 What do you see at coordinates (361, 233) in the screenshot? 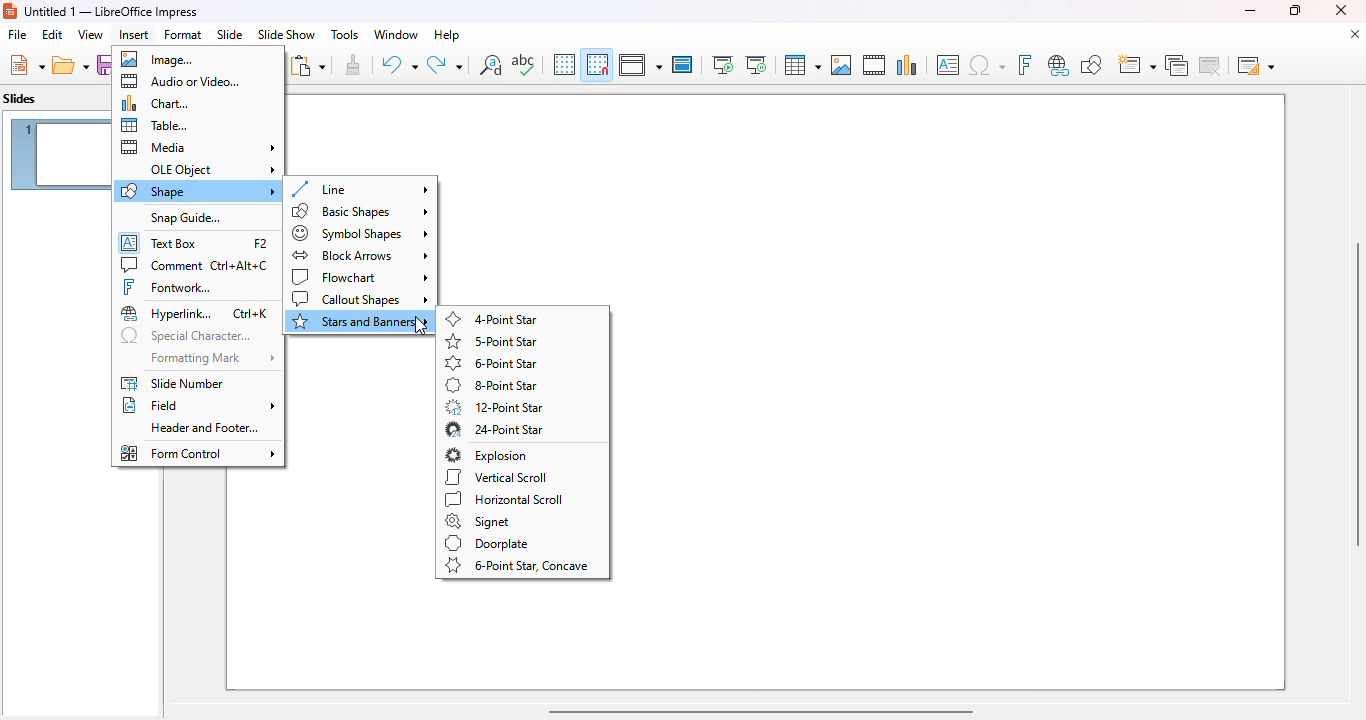
I see `symbol shapes` at bounding box center [361, 233].